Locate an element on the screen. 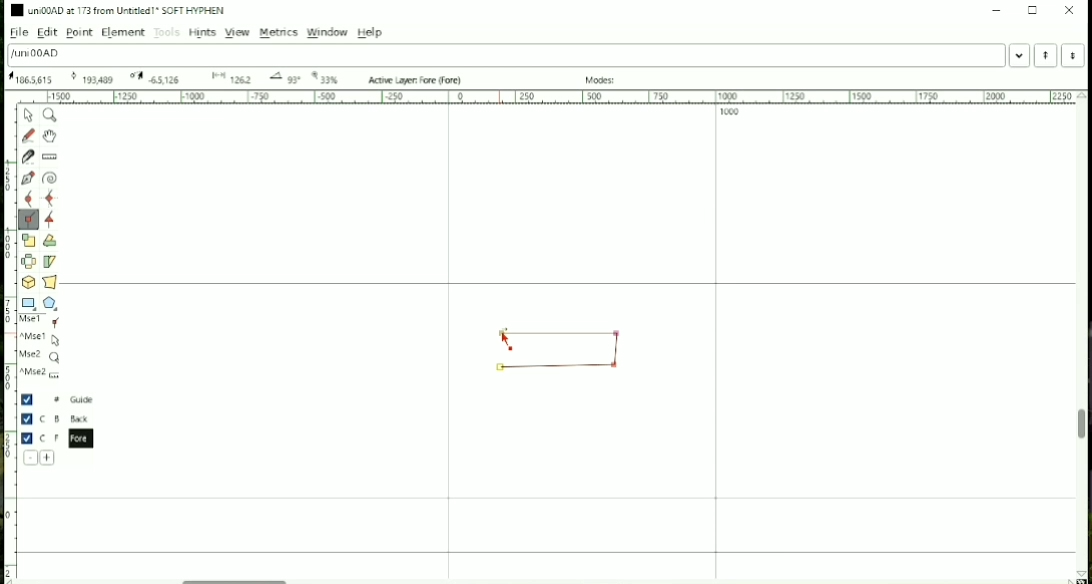  Help is located at coordinates (370, 32).